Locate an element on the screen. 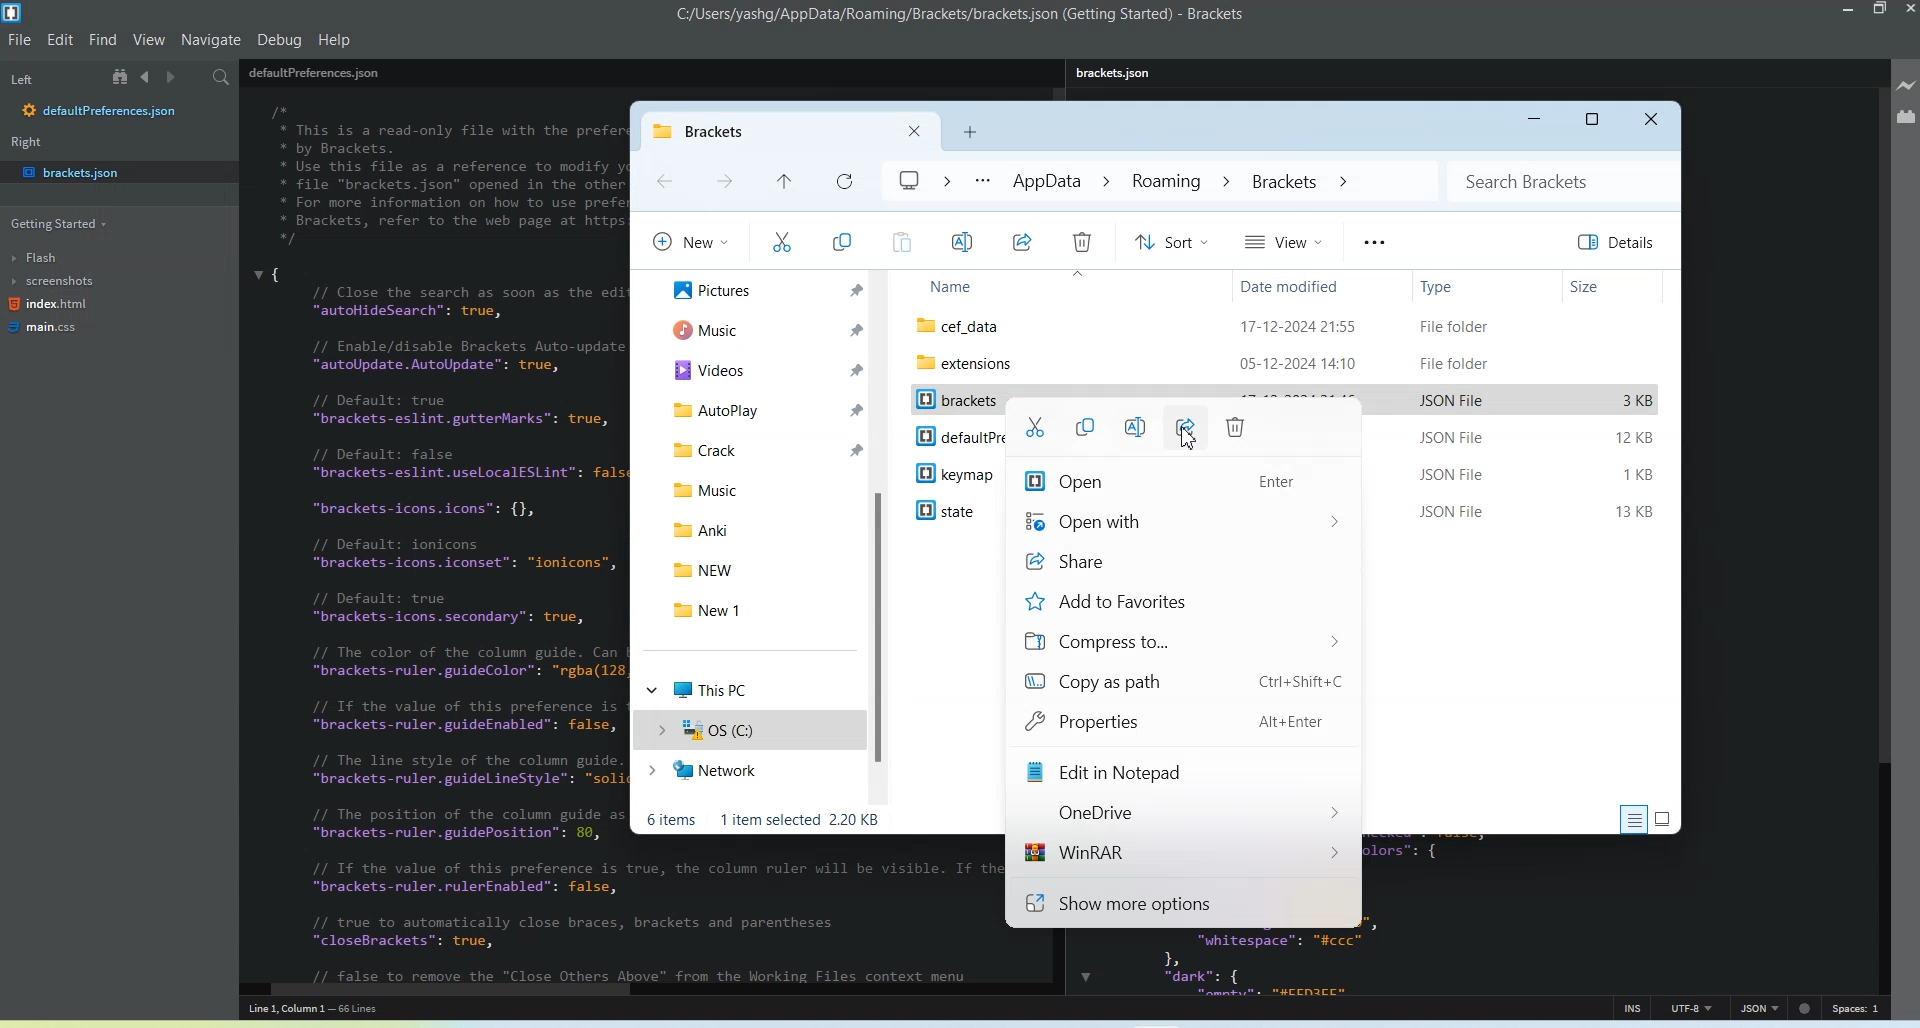  defaultpreferences.json is located at coordinates (101, 112).